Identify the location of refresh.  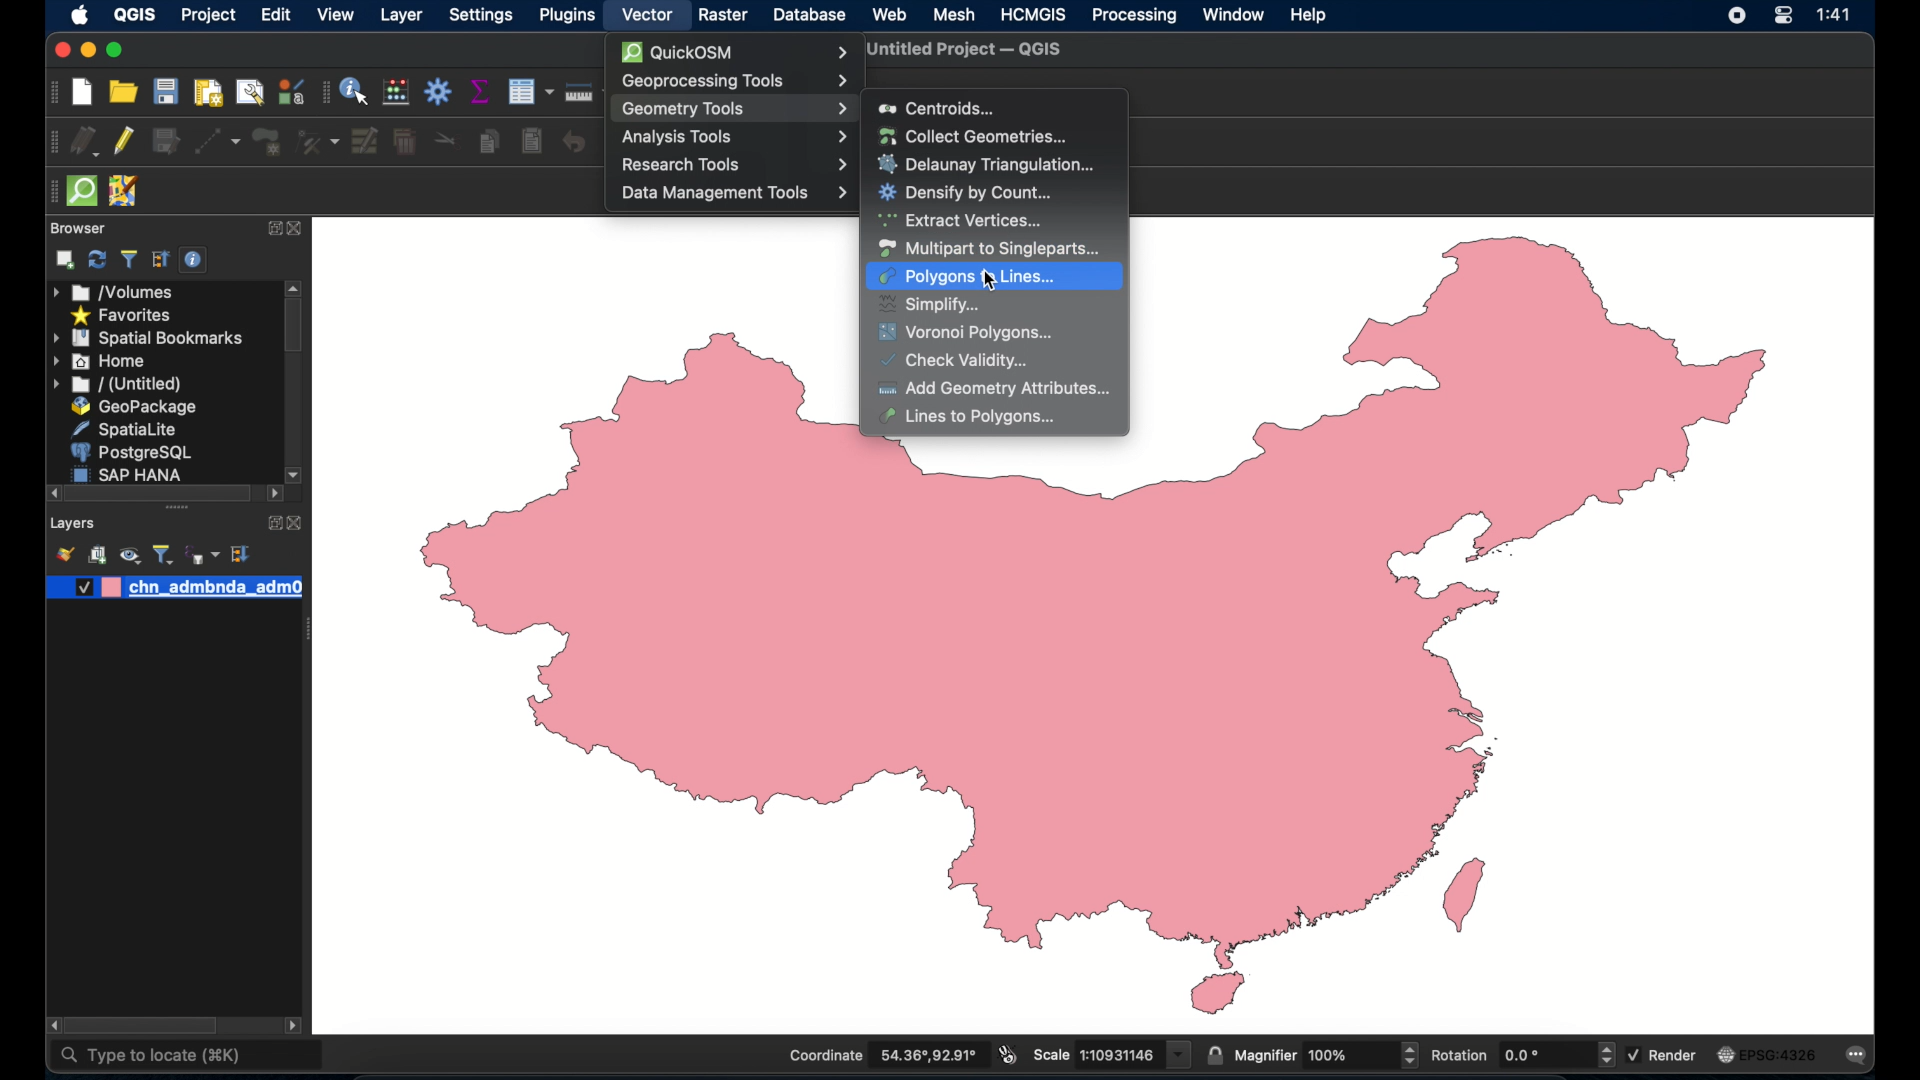
(97, 259).